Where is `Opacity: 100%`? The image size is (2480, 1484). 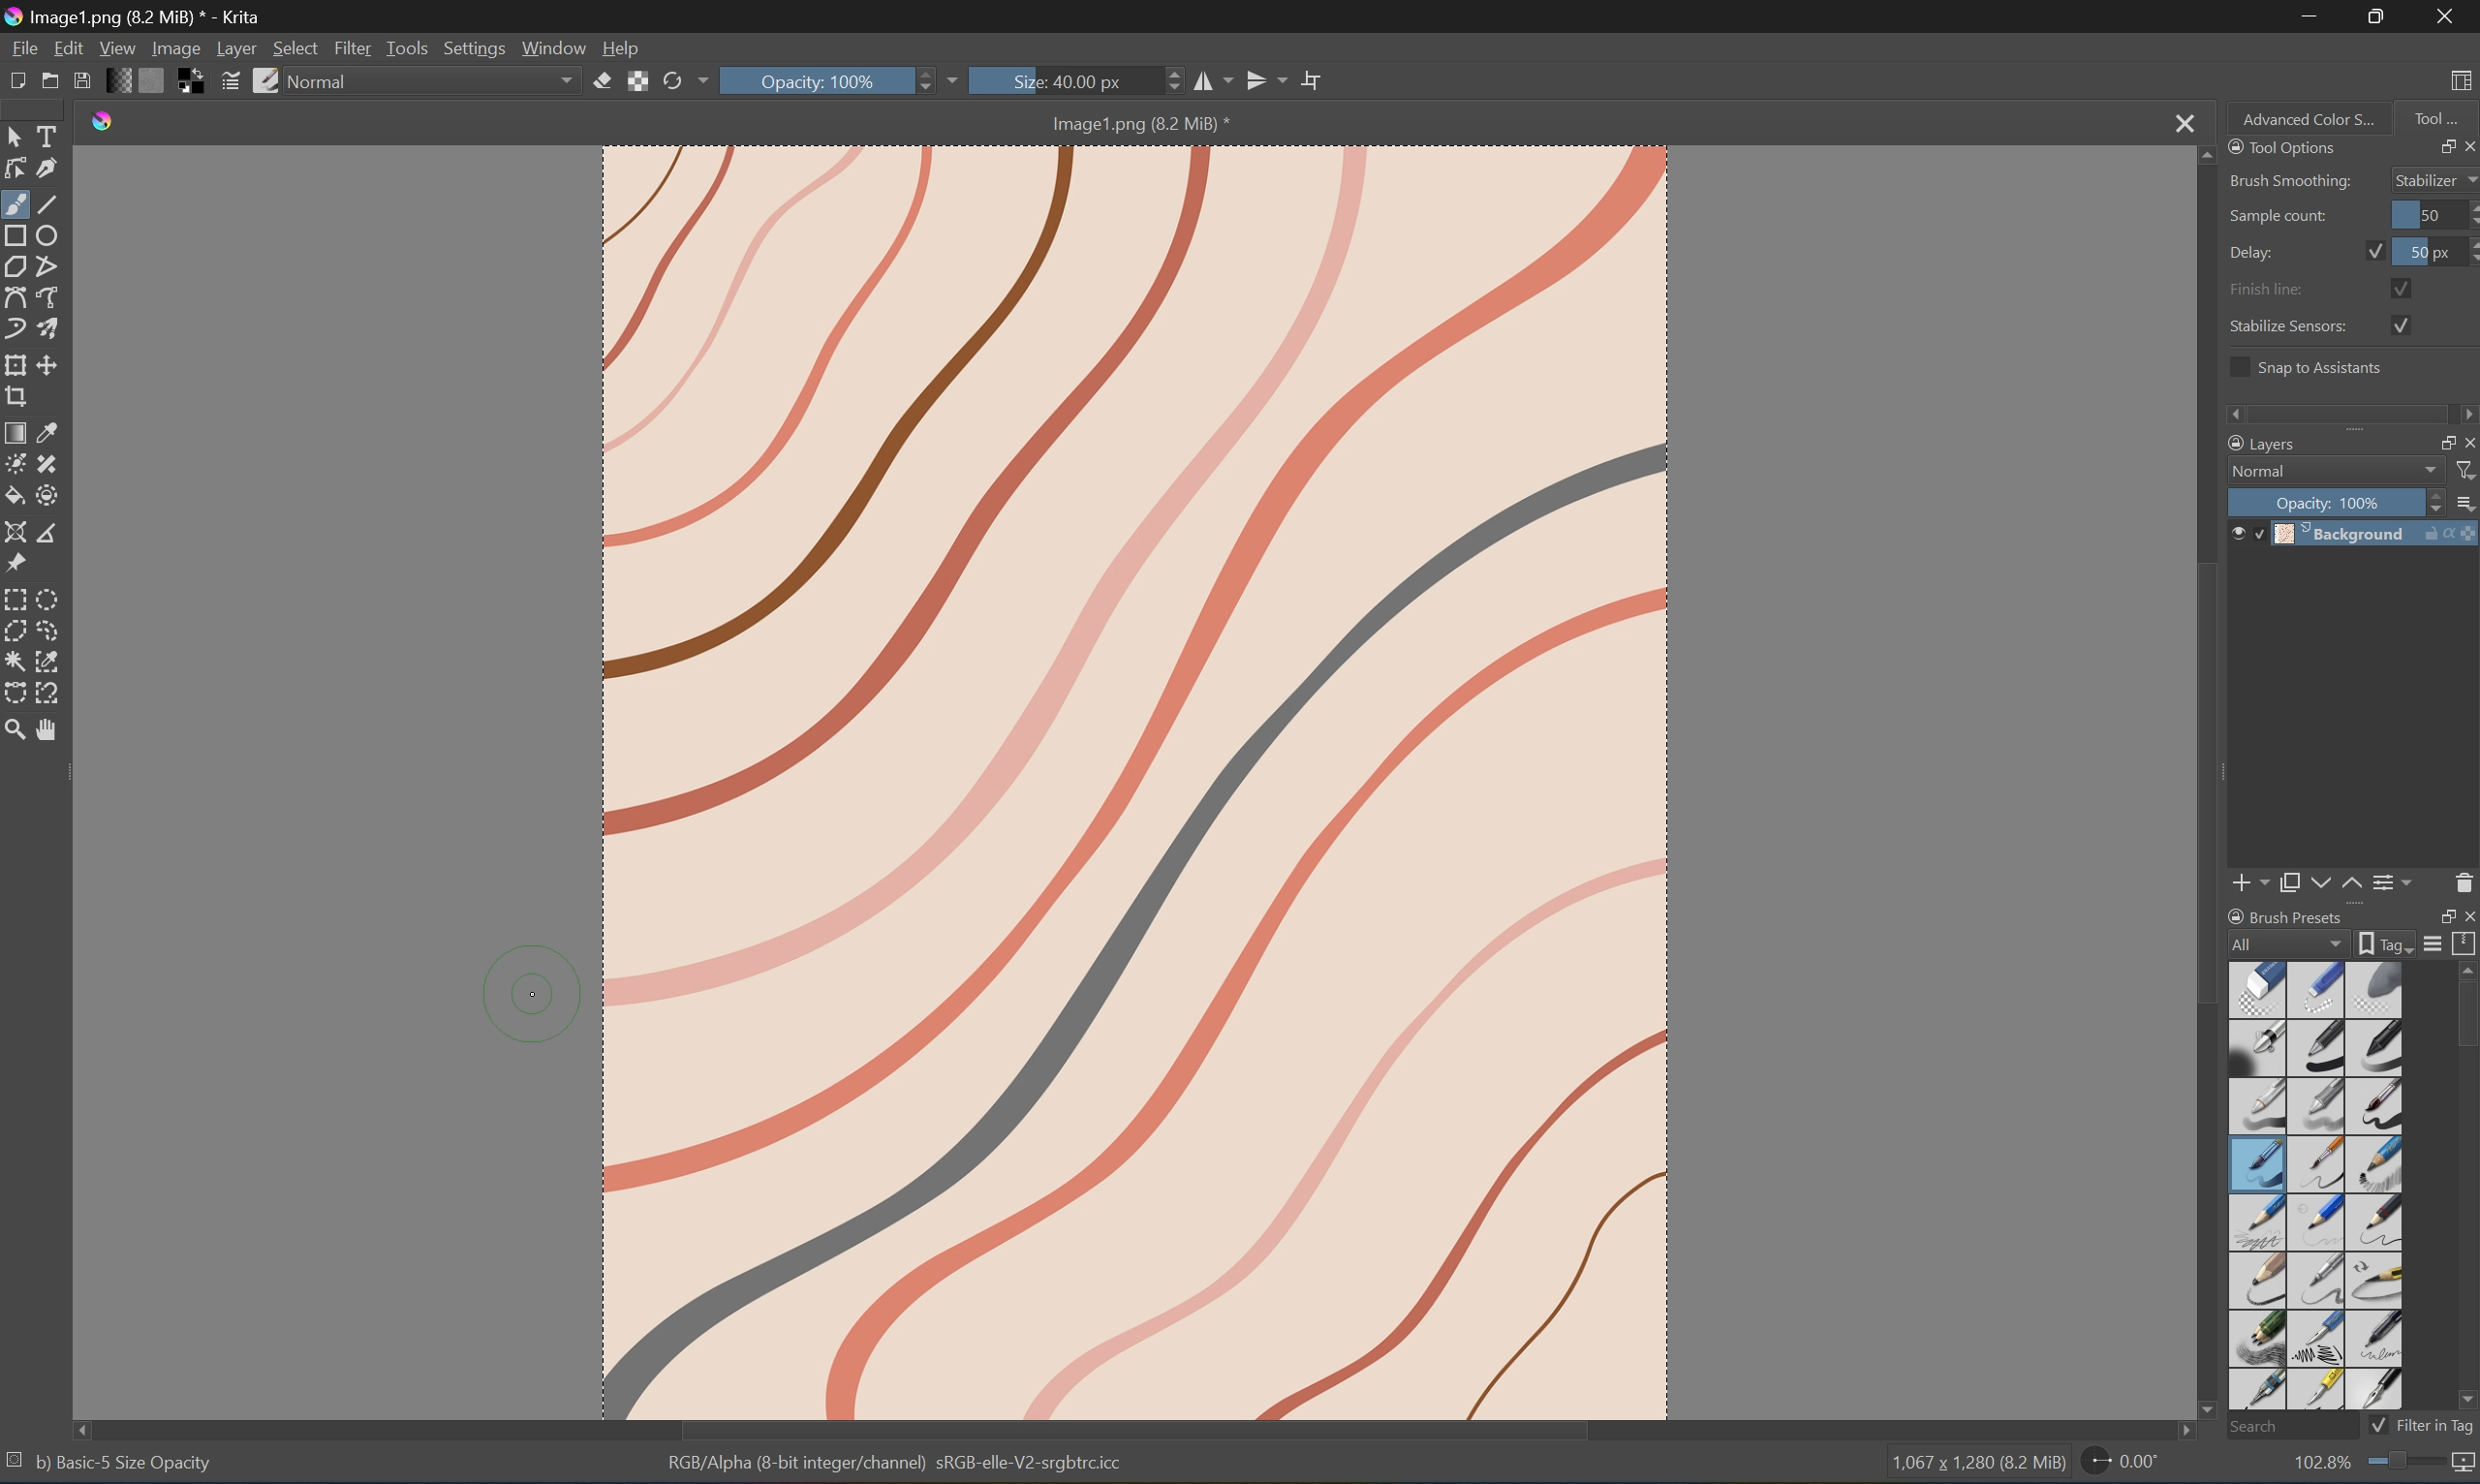 Opacity: 100% is located at coordinates (2330, 502).